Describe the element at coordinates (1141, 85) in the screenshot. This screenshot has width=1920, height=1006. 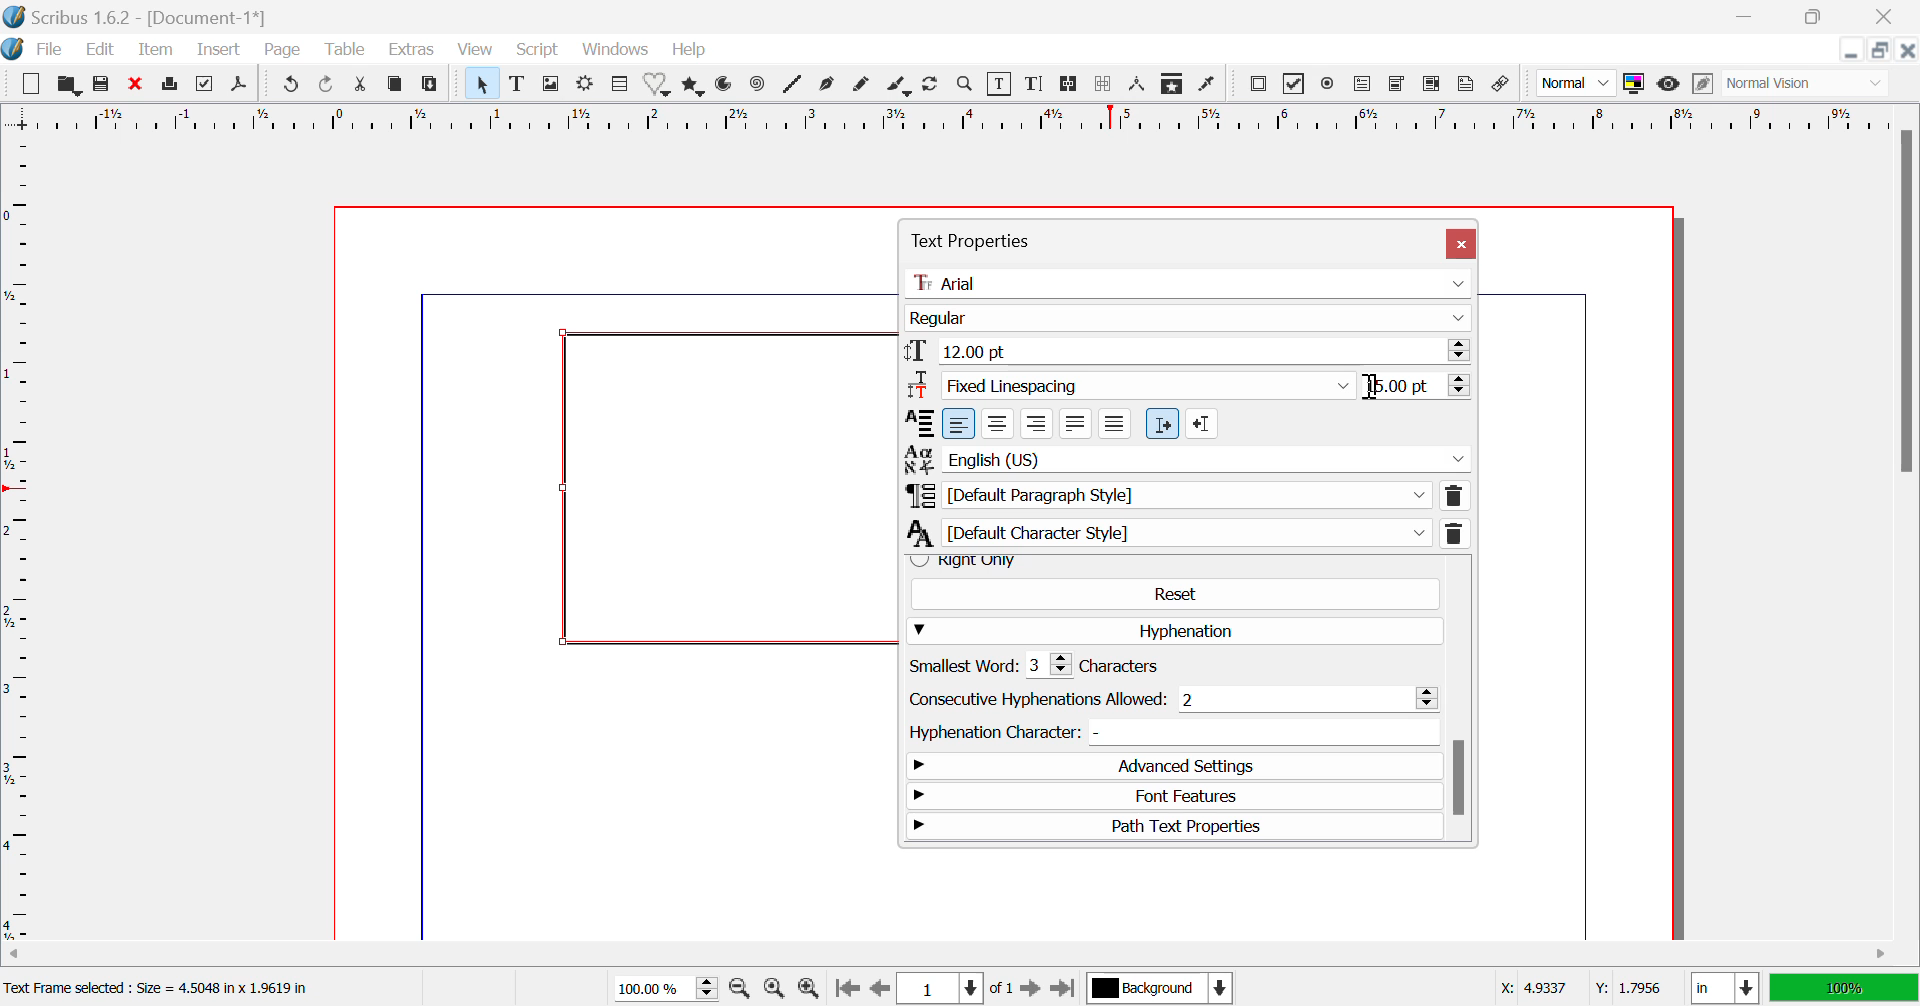
I see `Measurements` at that location.